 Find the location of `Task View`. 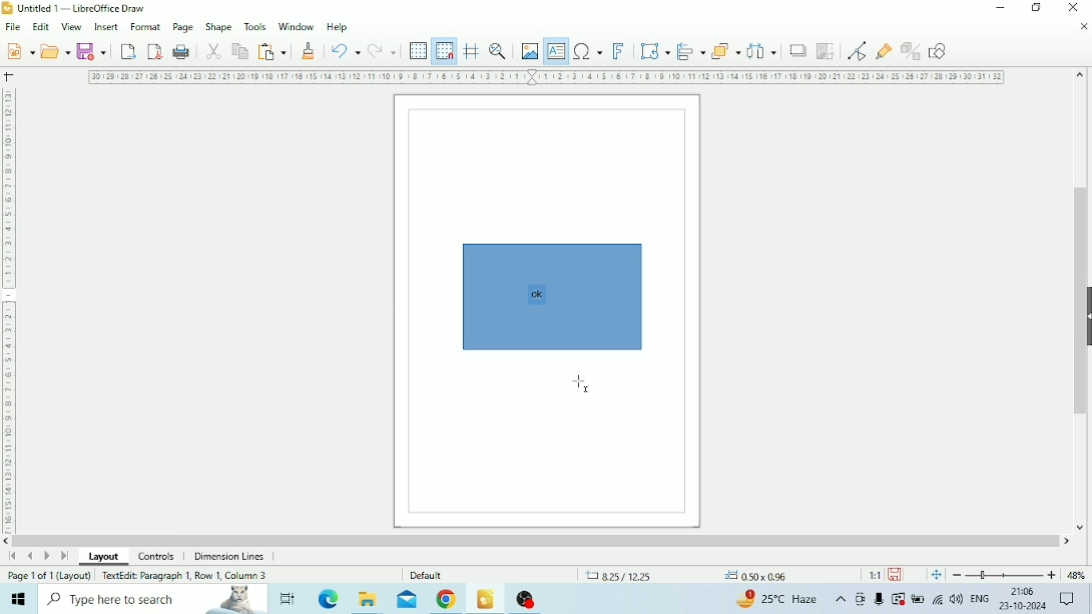

Task View is located at coordinates (286, 599).